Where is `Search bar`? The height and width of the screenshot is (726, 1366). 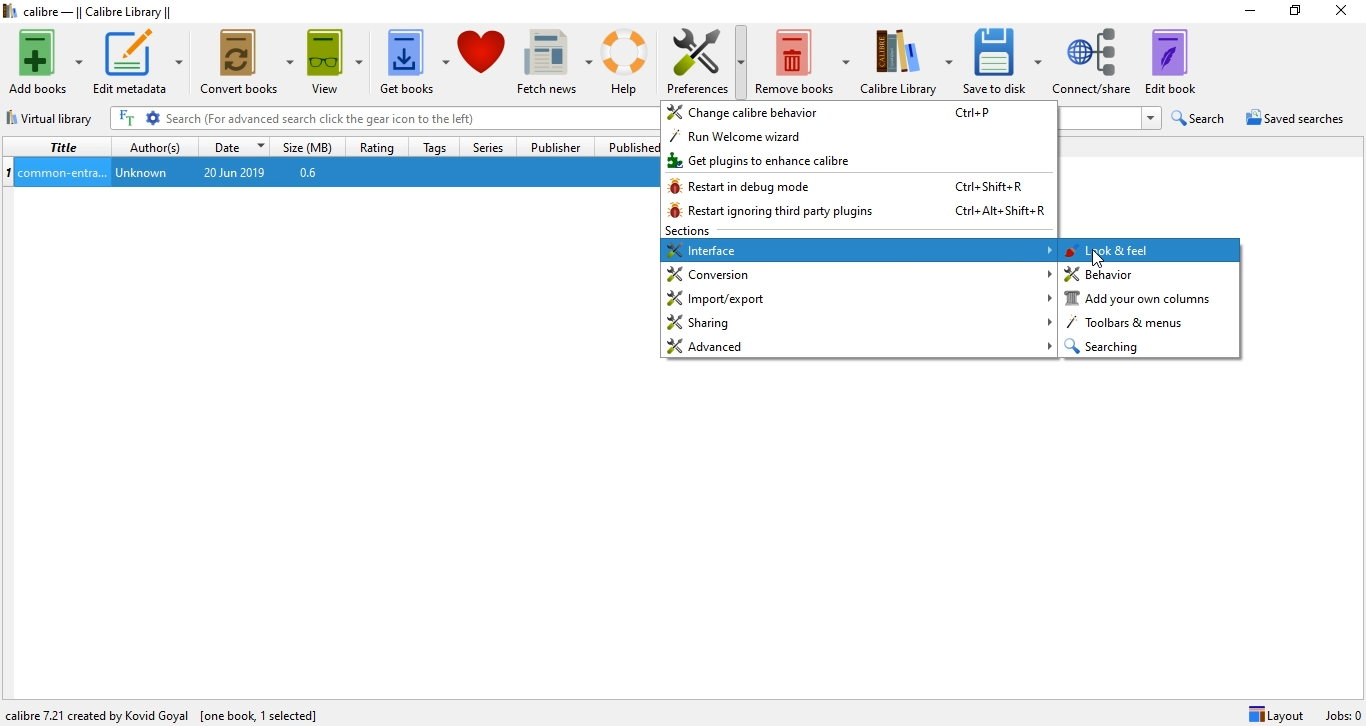 Search bar is located at coordinates (410, 118).